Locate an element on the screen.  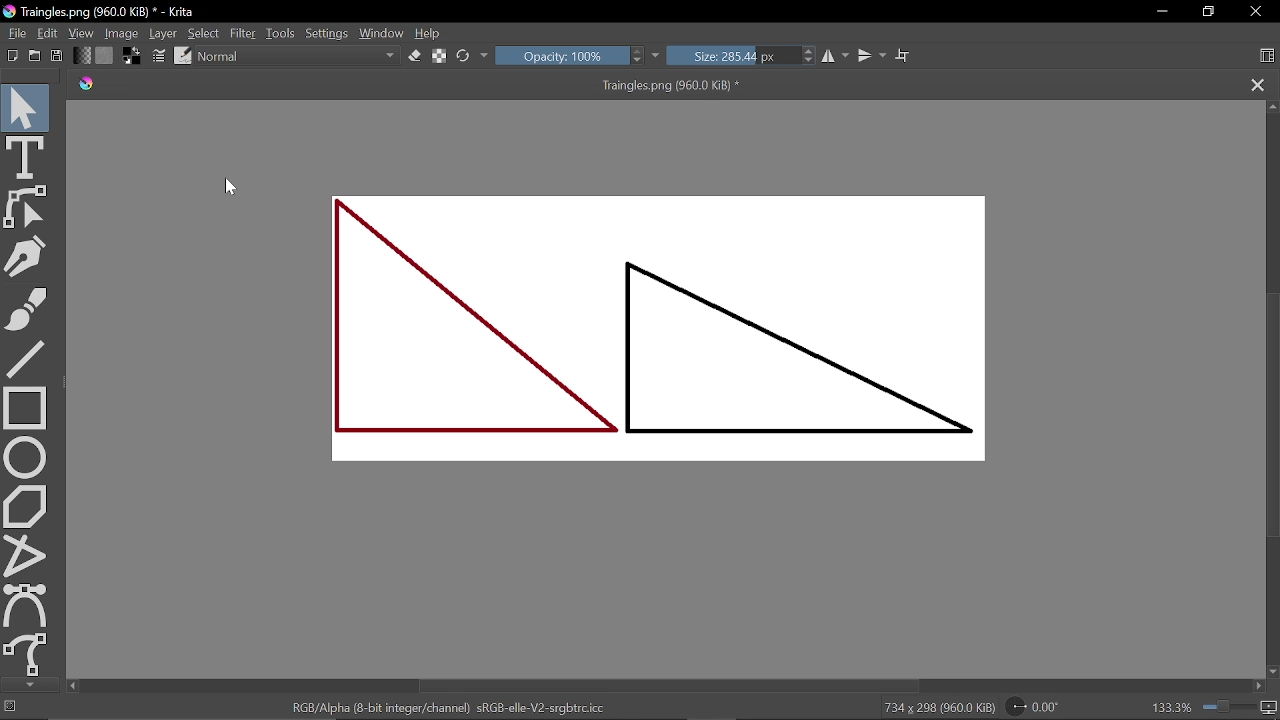
Polyline tool is located at coordinates (26, 555).